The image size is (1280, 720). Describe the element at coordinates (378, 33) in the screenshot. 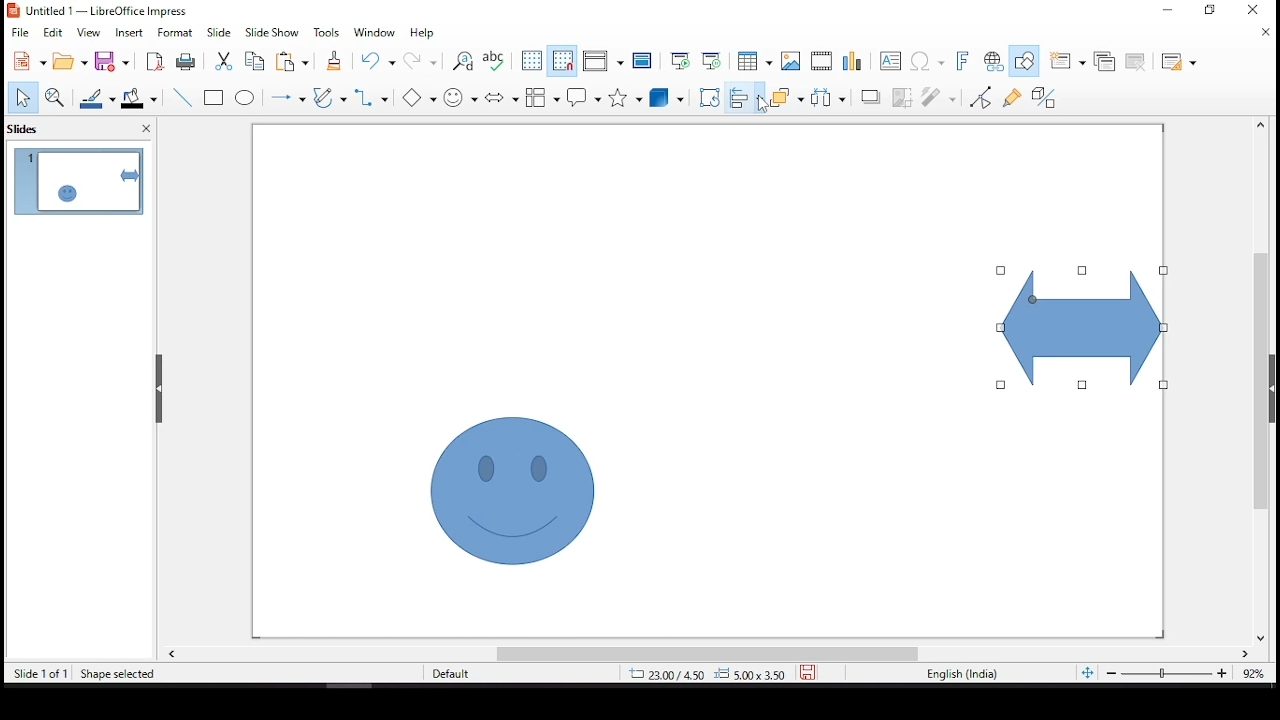

I see `window` at that location.